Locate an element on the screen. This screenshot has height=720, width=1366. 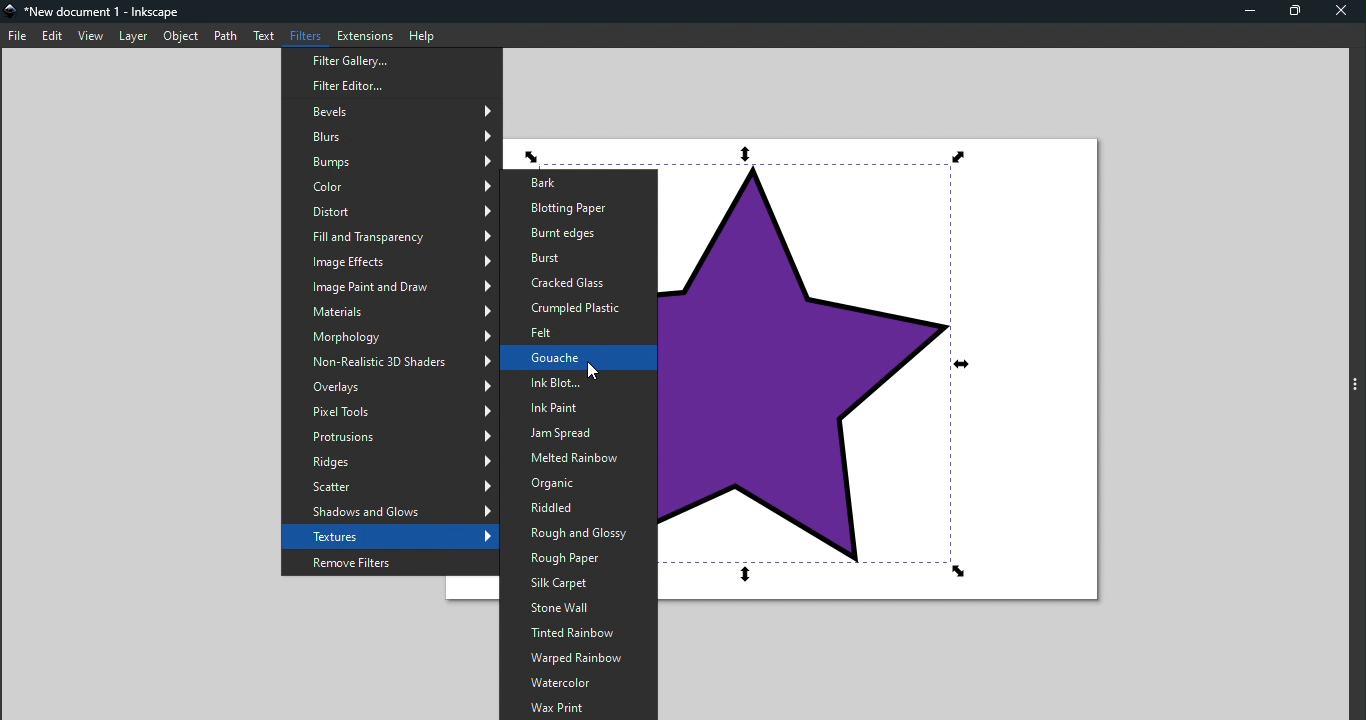
Tinted rainbow is located at coordinates (577, 633).